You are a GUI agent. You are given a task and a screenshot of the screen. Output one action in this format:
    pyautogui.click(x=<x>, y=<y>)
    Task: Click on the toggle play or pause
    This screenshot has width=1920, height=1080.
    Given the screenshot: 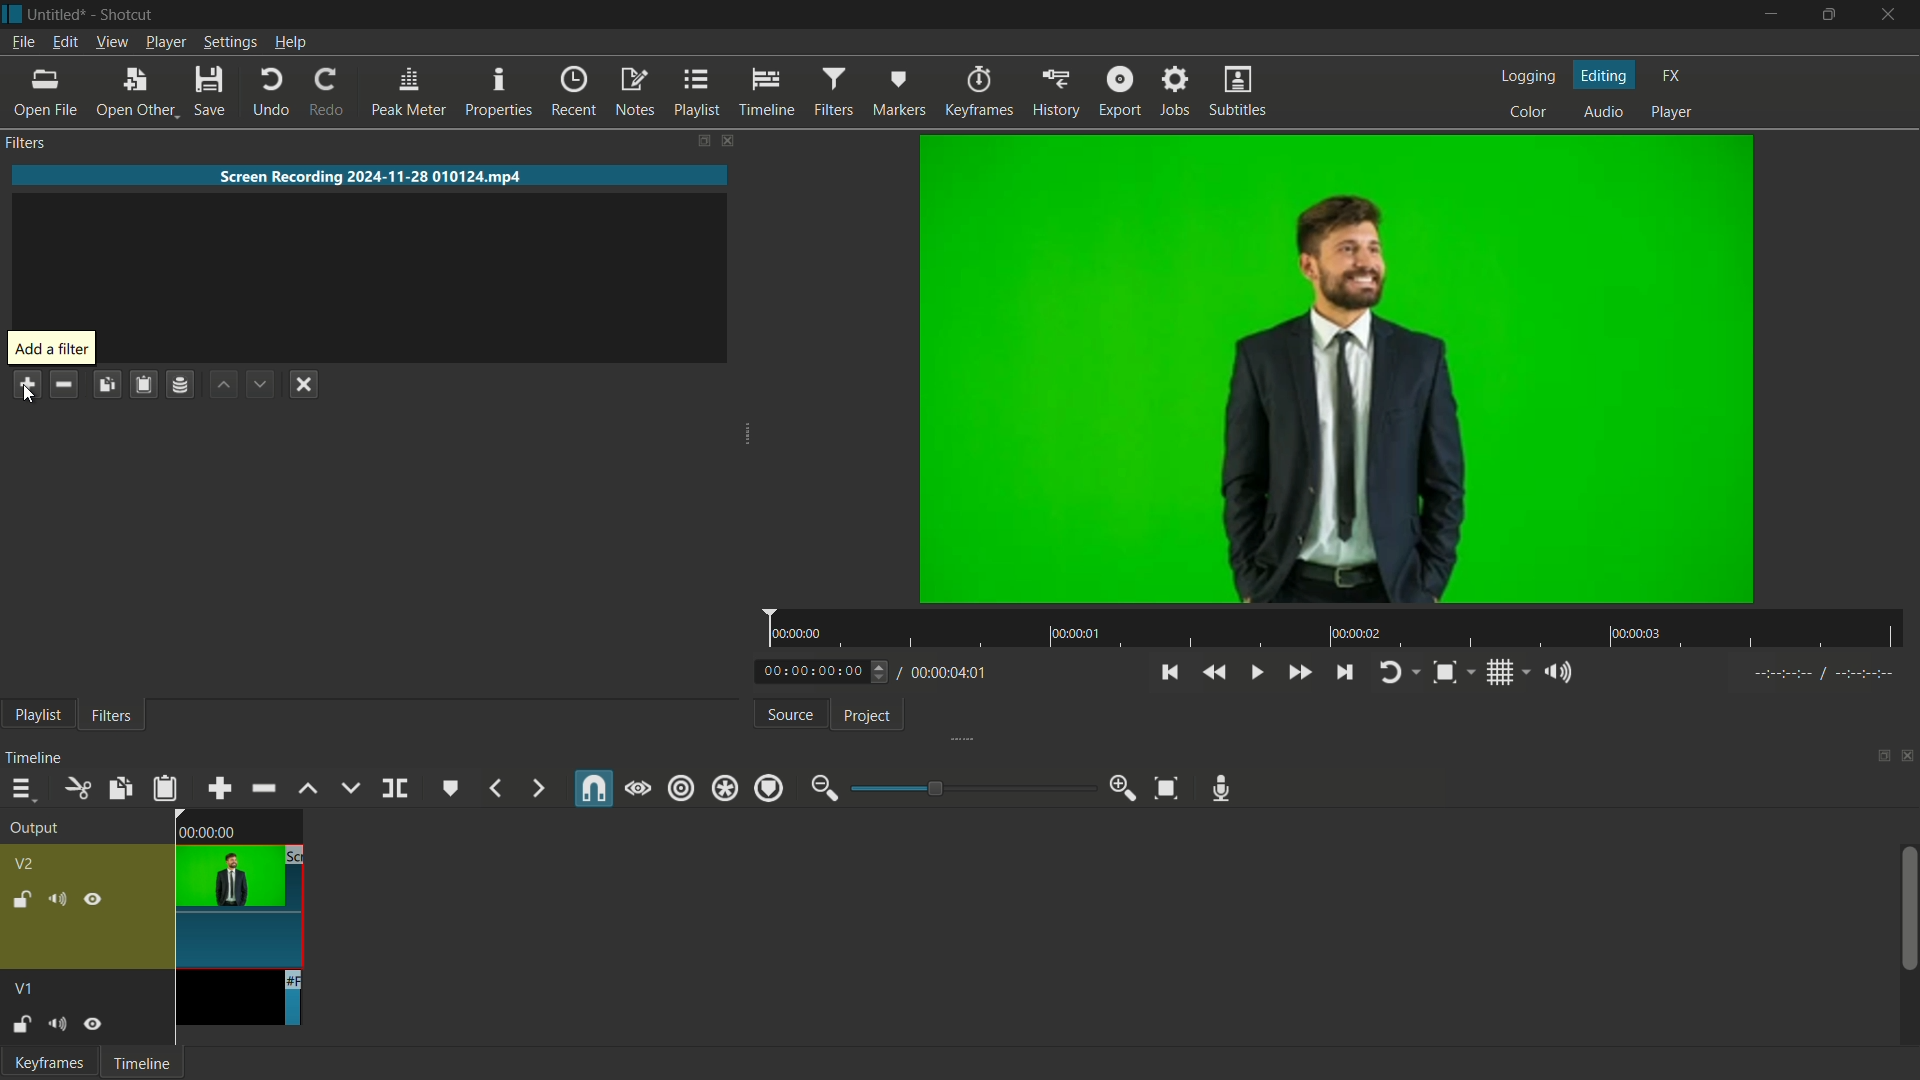 What is the action you would take?
    pyautogui.click(x=1256, y=674)
    